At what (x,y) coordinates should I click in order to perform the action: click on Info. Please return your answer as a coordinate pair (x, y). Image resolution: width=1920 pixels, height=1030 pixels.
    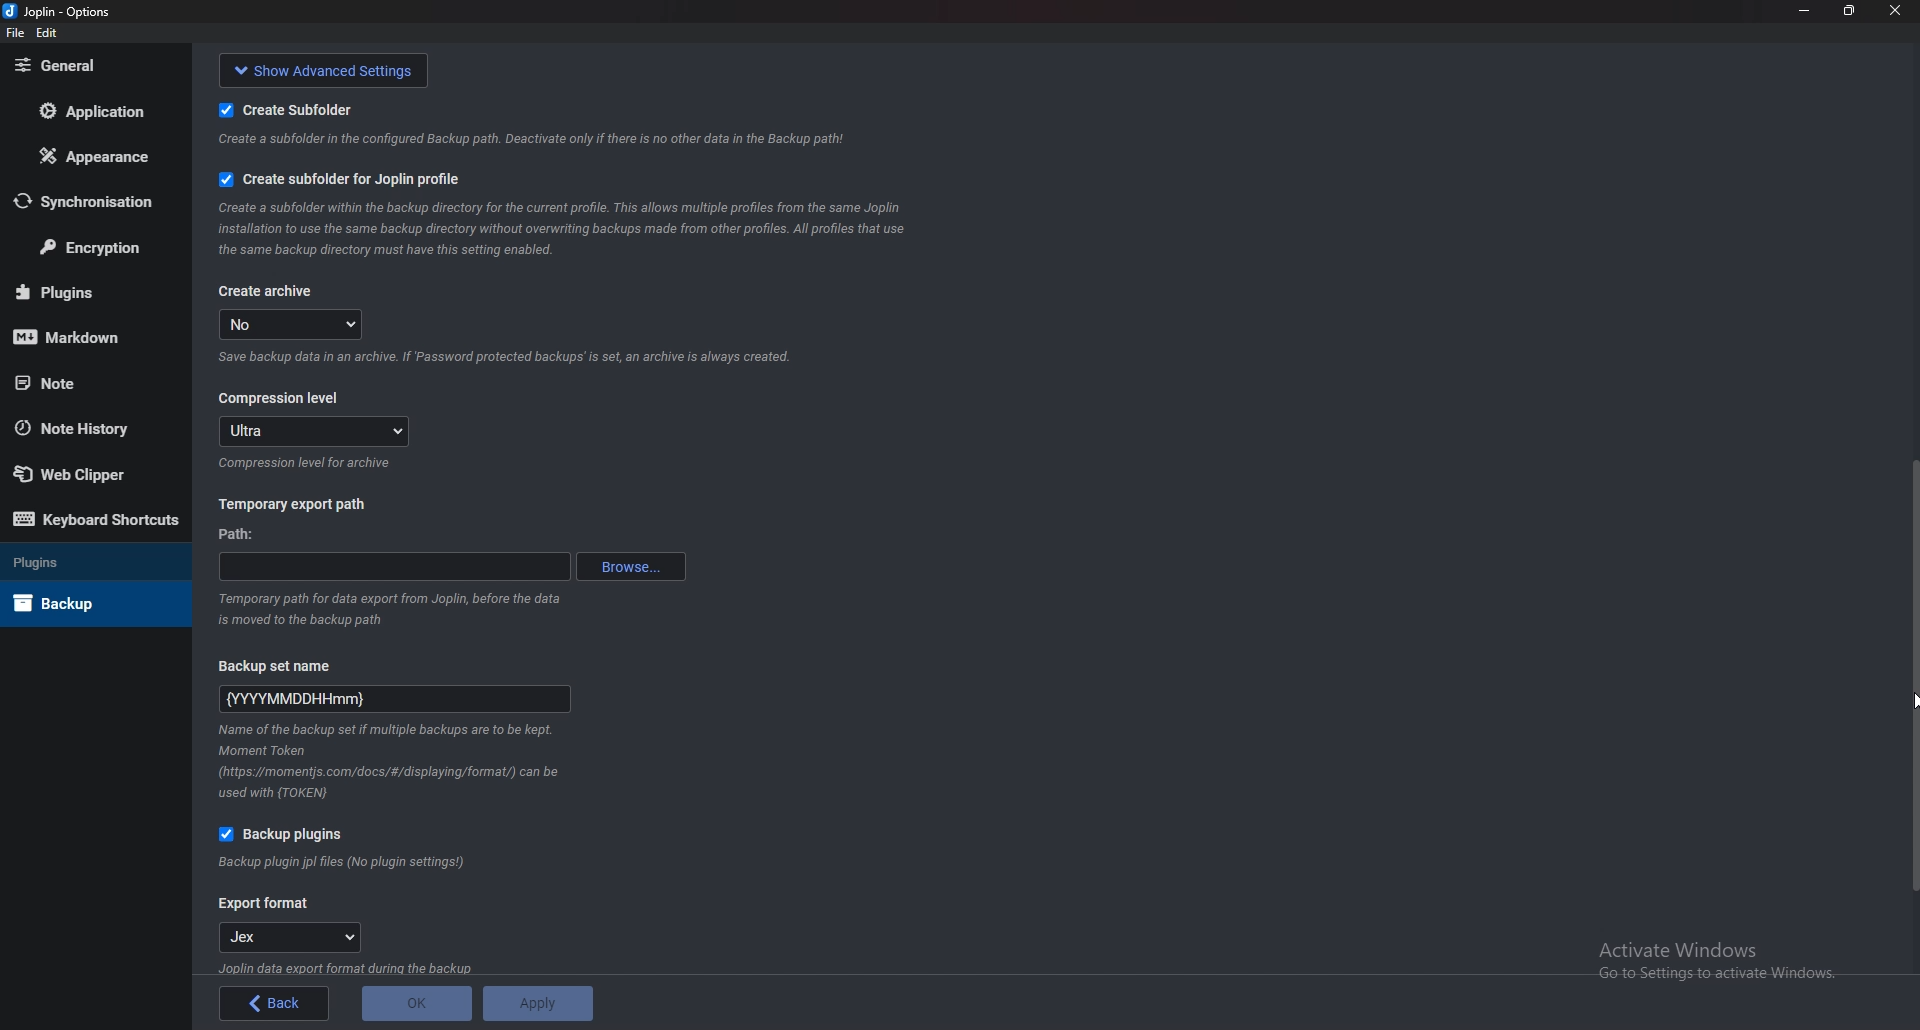
    Looking at the image, I should click on (568, 227).